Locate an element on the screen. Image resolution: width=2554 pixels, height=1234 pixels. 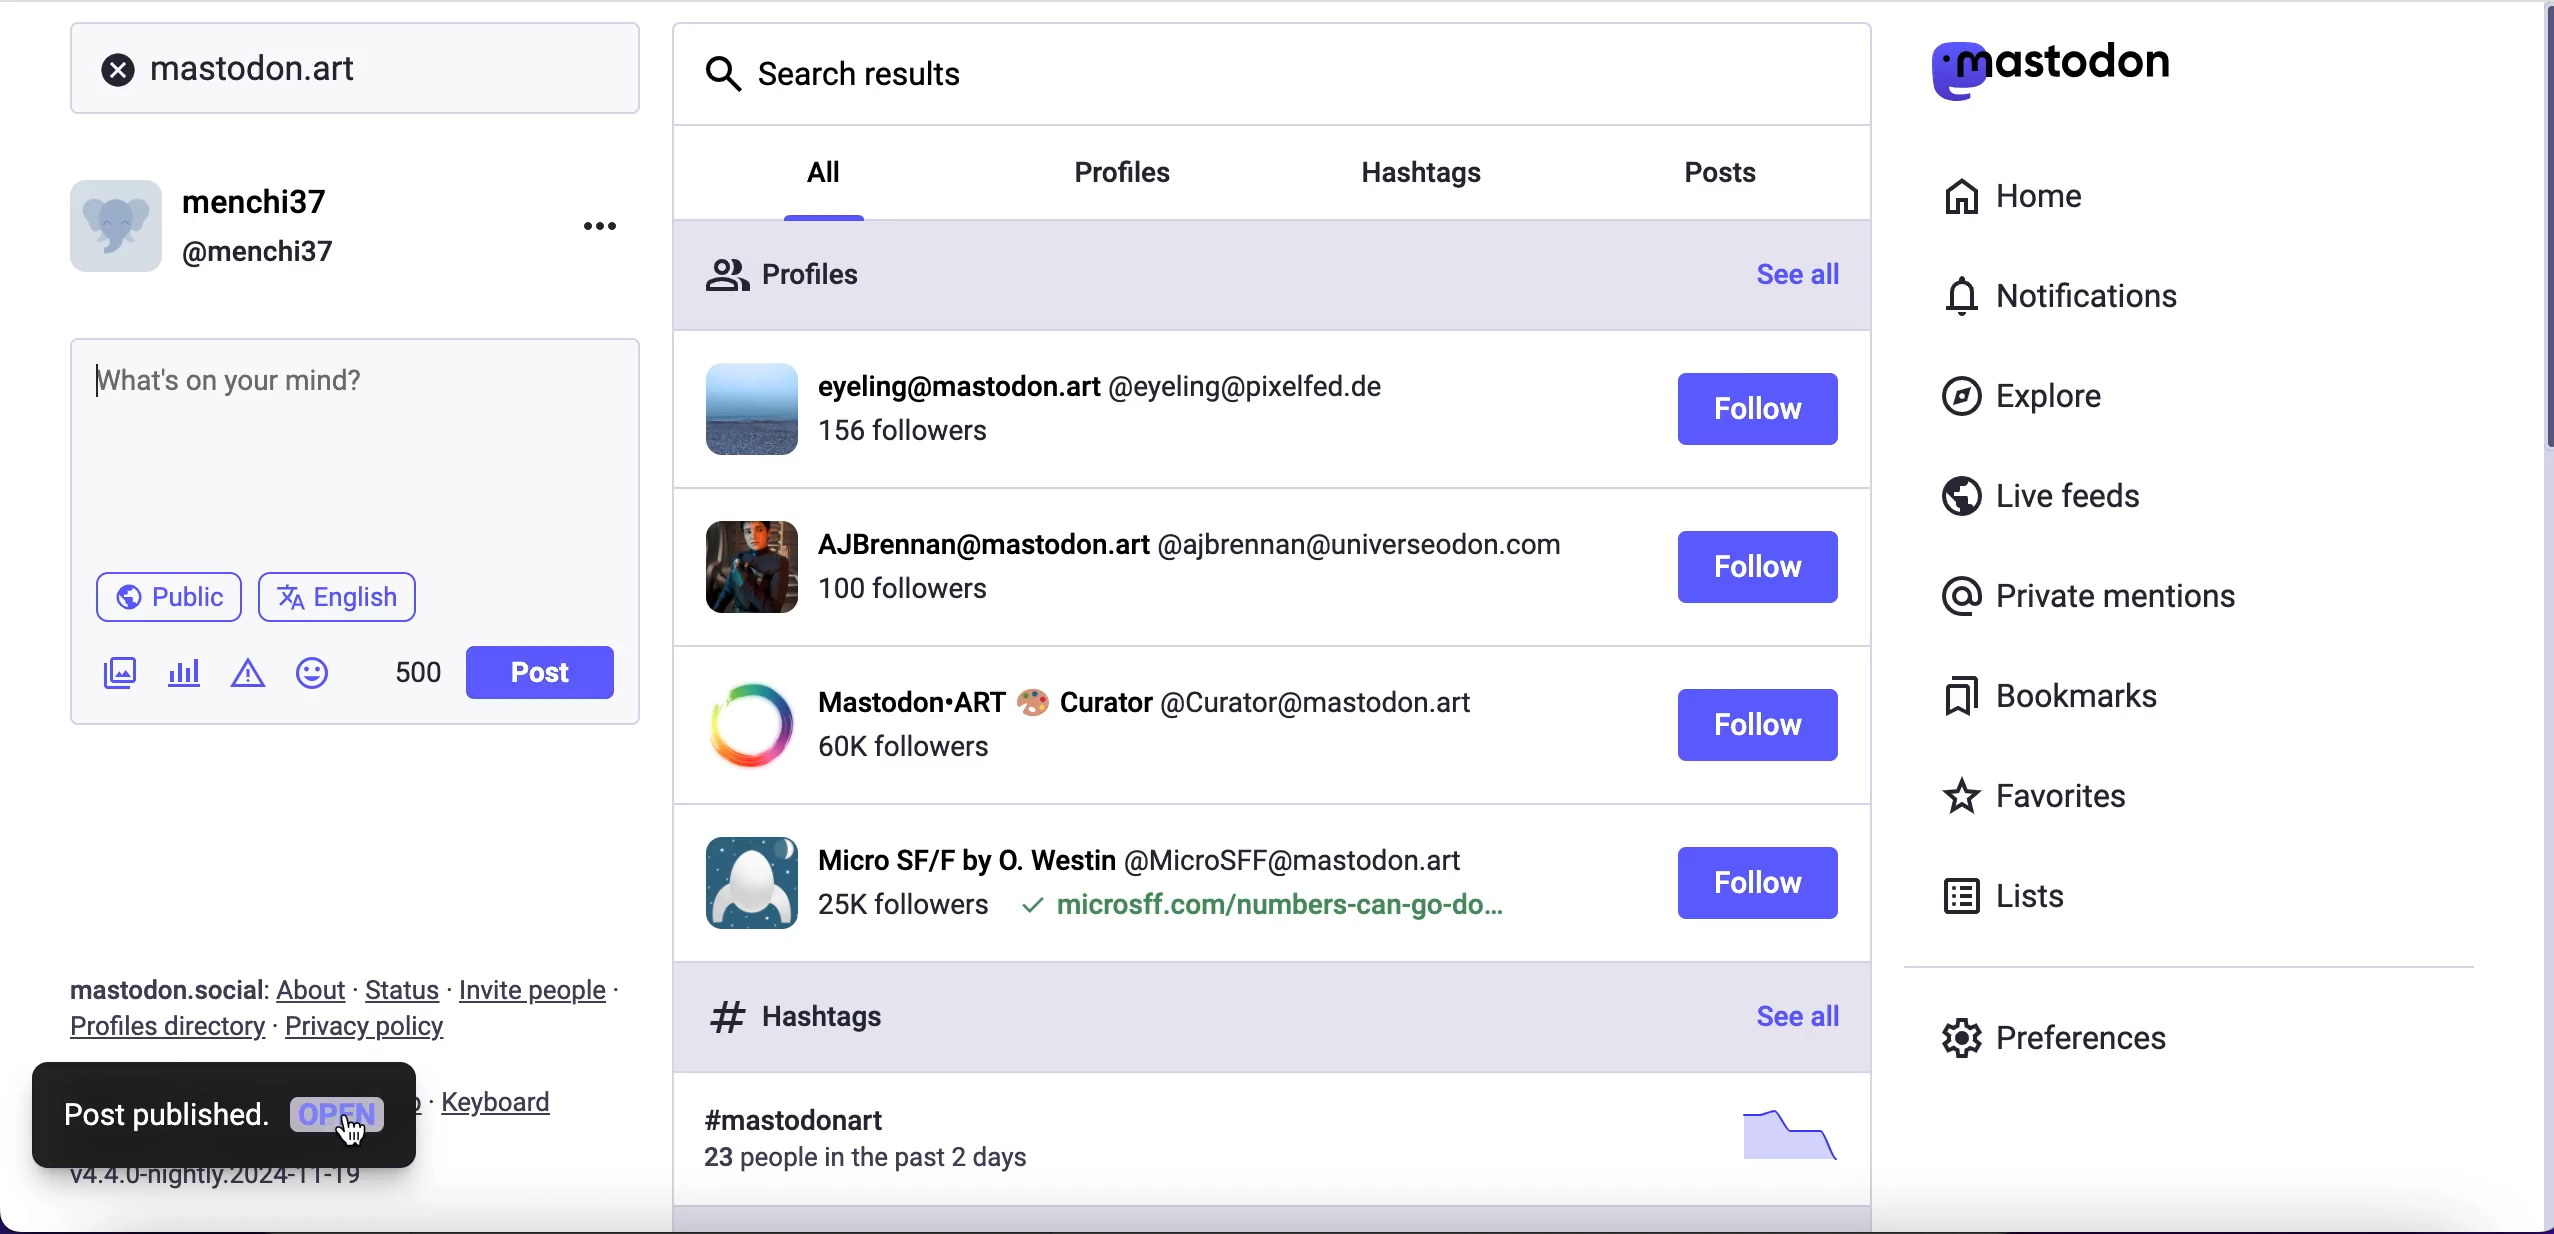
profiles directory is located at coordinates (165, 1033).